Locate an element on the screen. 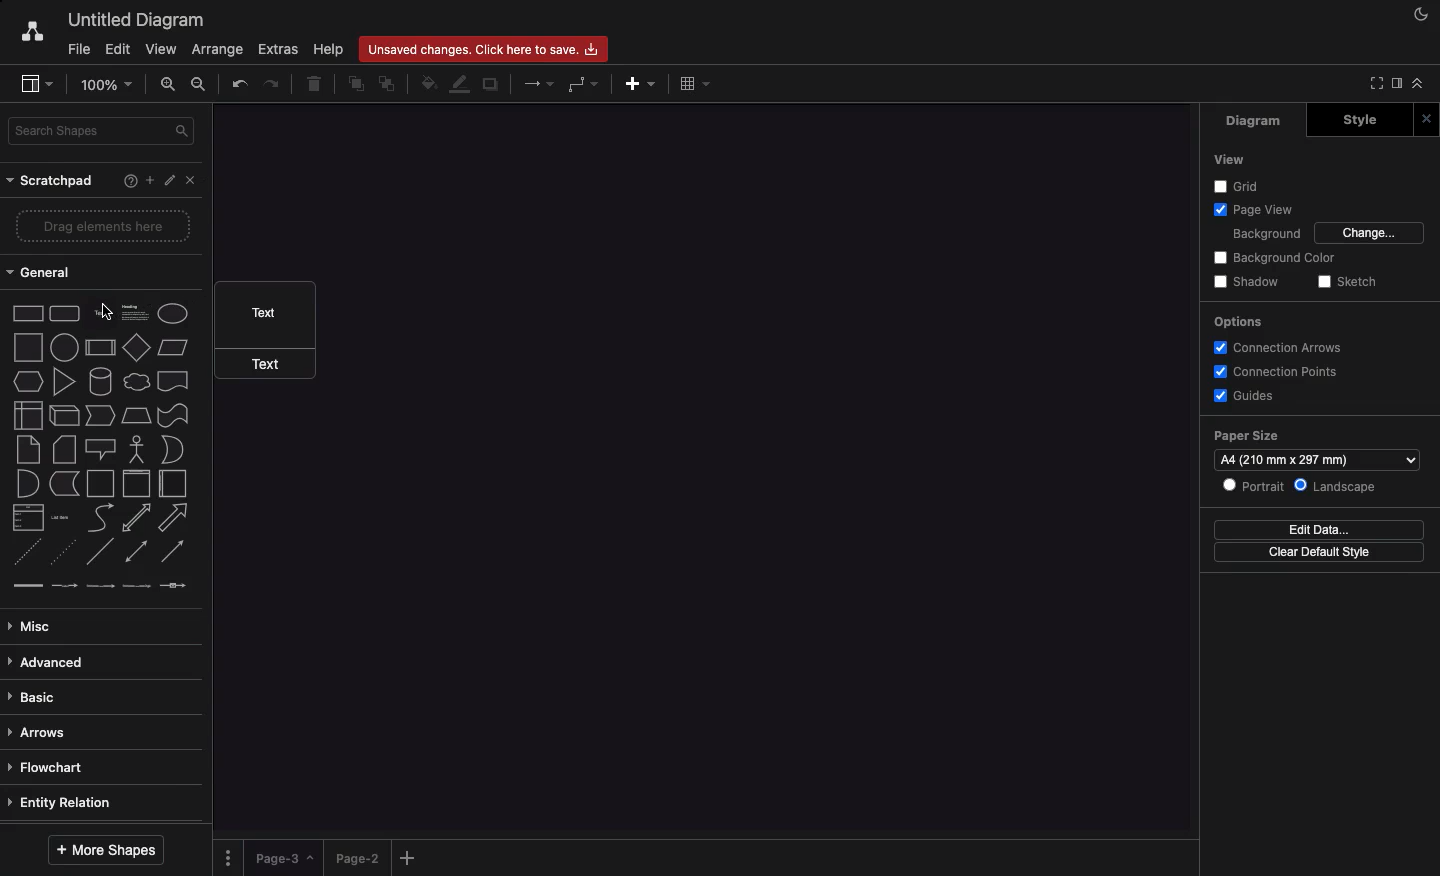  connector with 2 labels is located at coordinates (100, 586).